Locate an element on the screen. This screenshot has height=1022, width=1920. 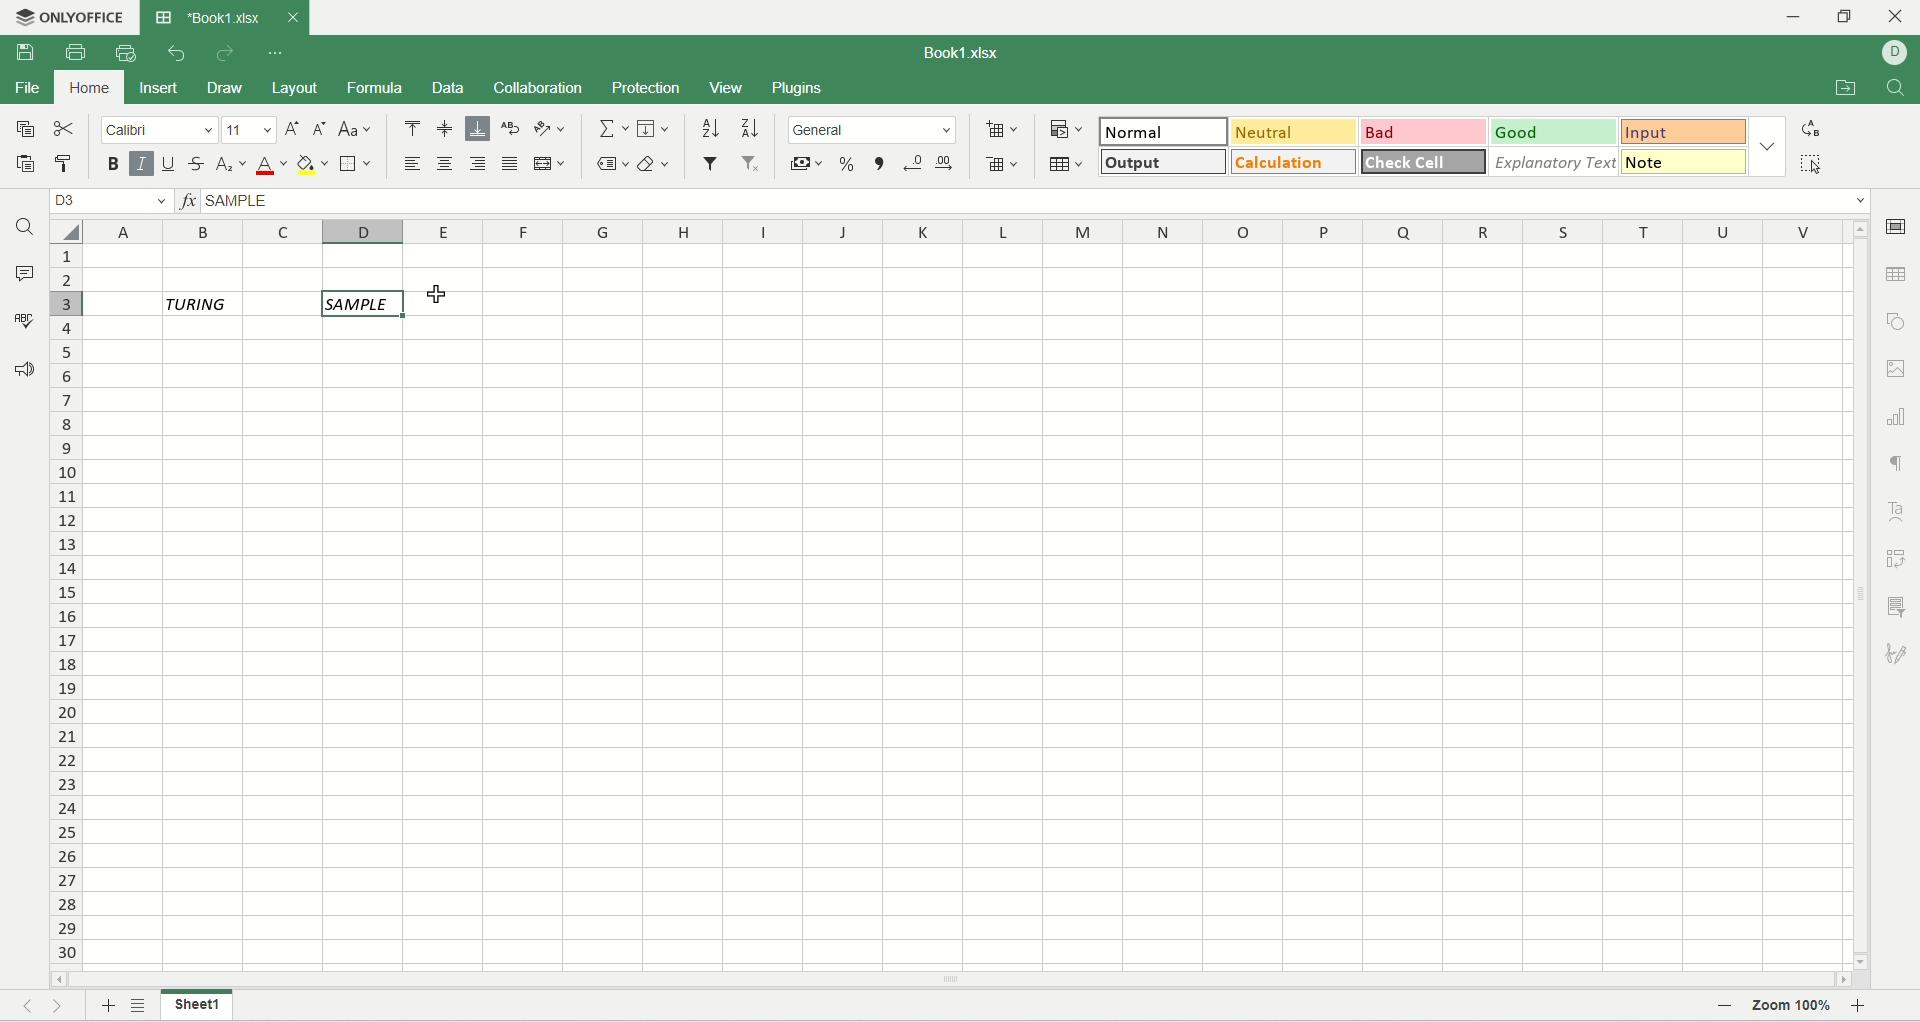
neutral is located at coordinates (1292, 131).